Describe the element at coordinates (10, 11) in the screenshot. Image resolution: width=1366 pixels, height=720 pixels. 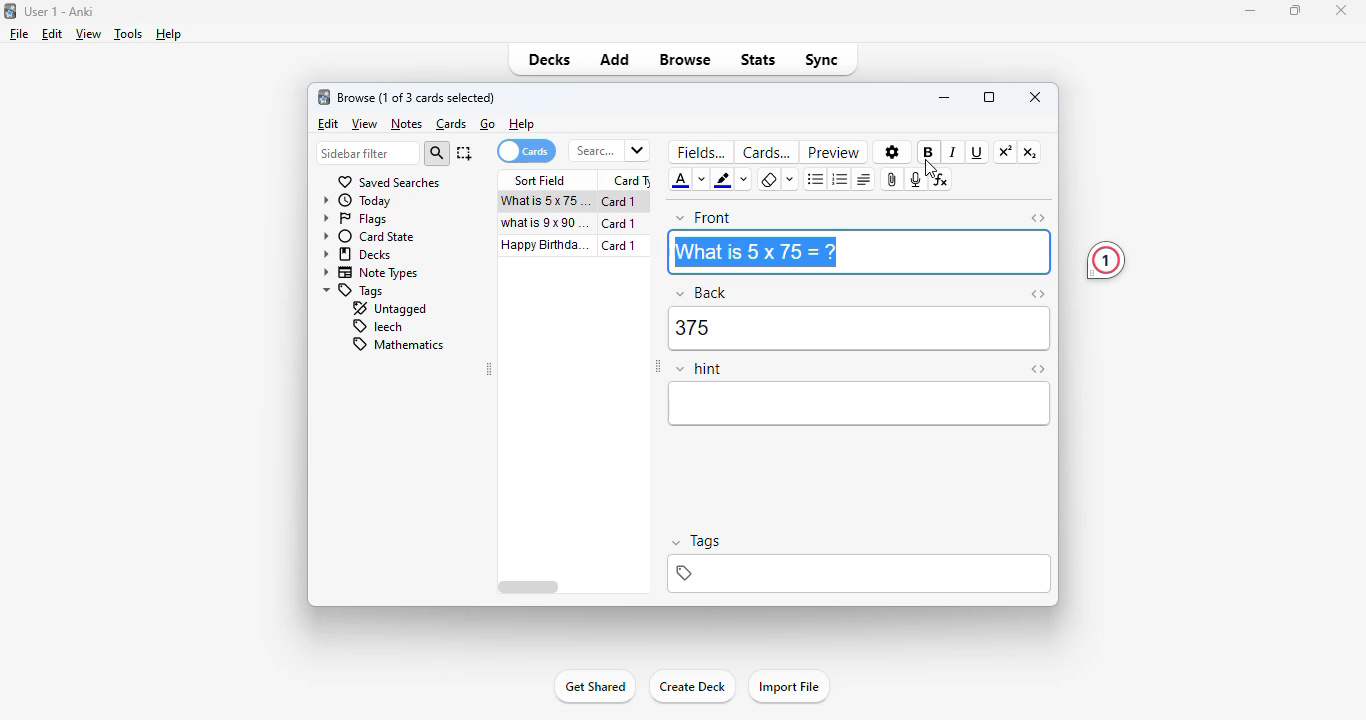
I see `logo` at that location.